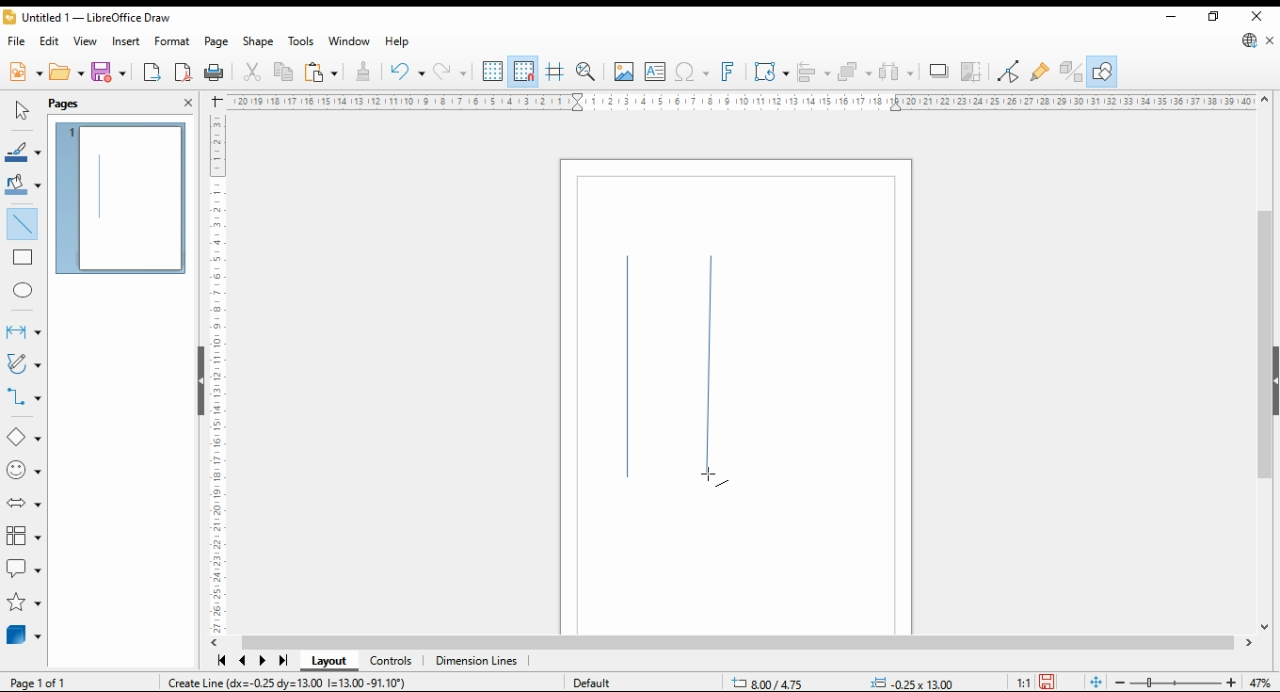 This screenshot has height=692, width=1280. I want to click on connectors, so click(24, 397).